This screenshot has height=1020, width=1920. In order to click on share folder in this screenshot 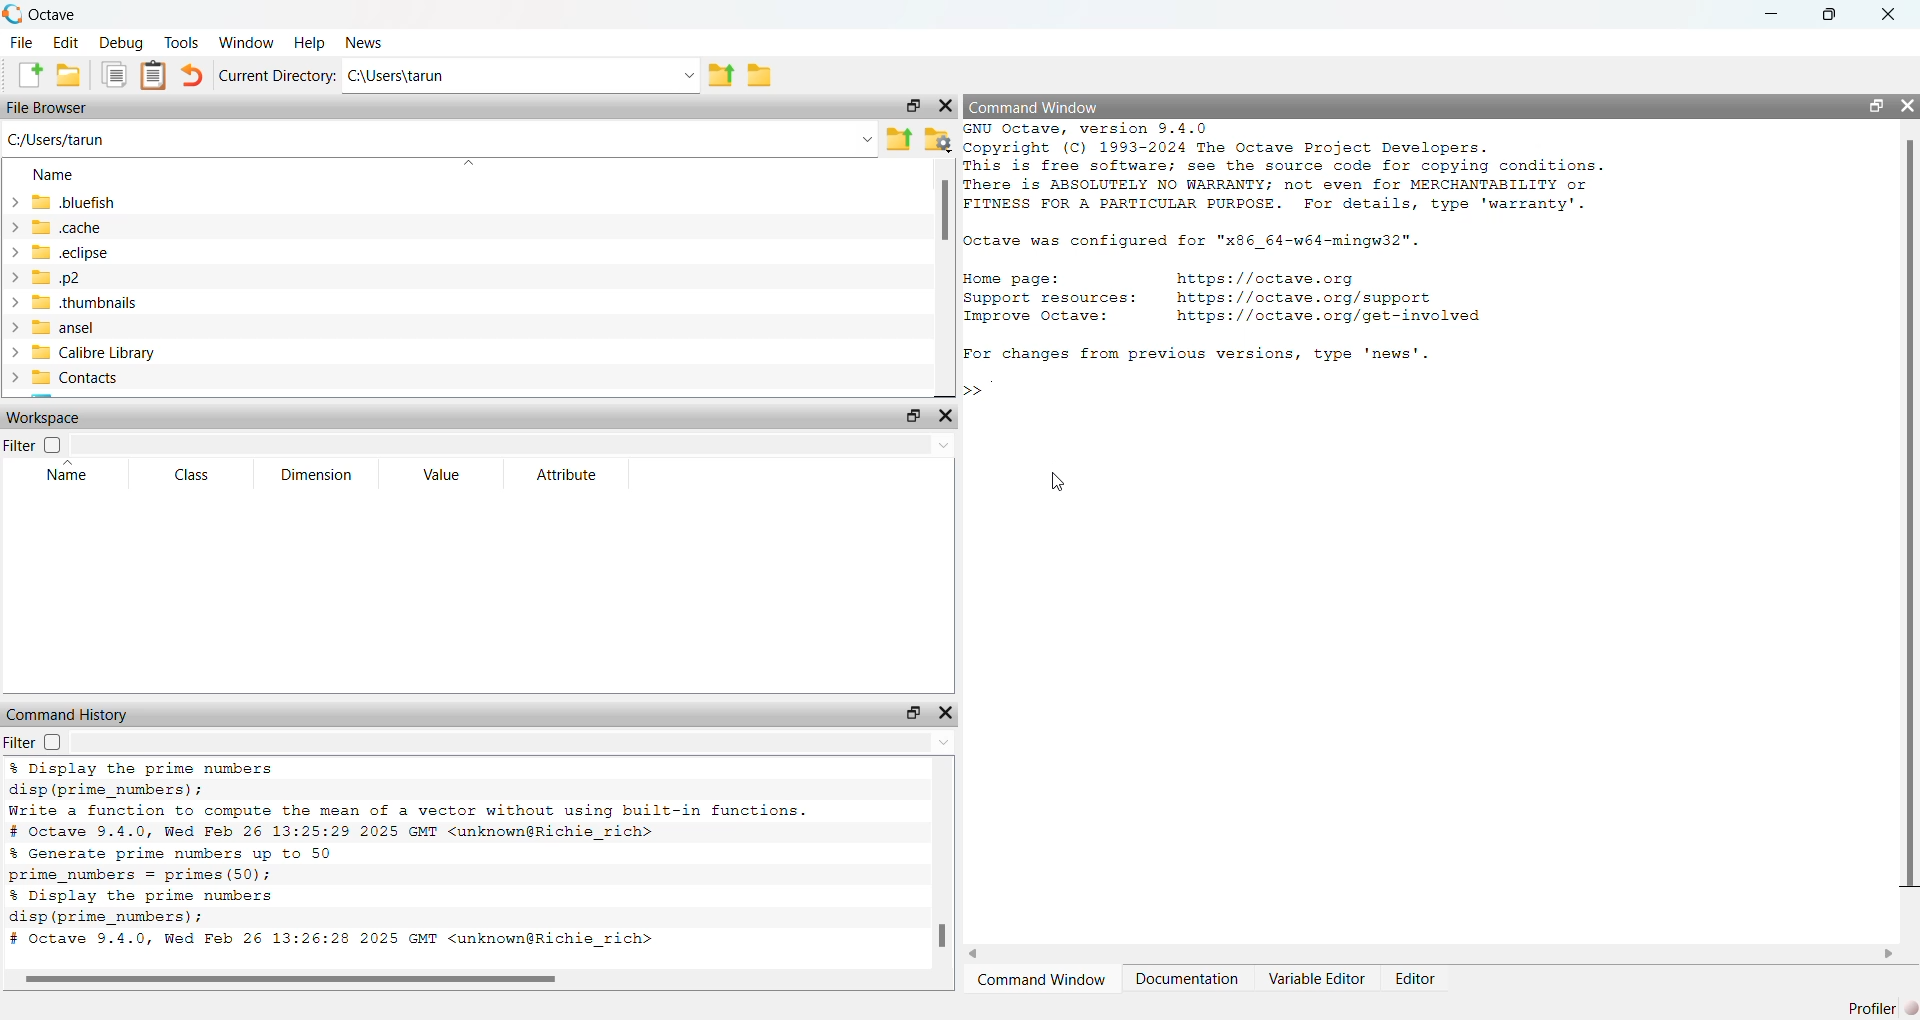, I will do `click(720, 76)`.